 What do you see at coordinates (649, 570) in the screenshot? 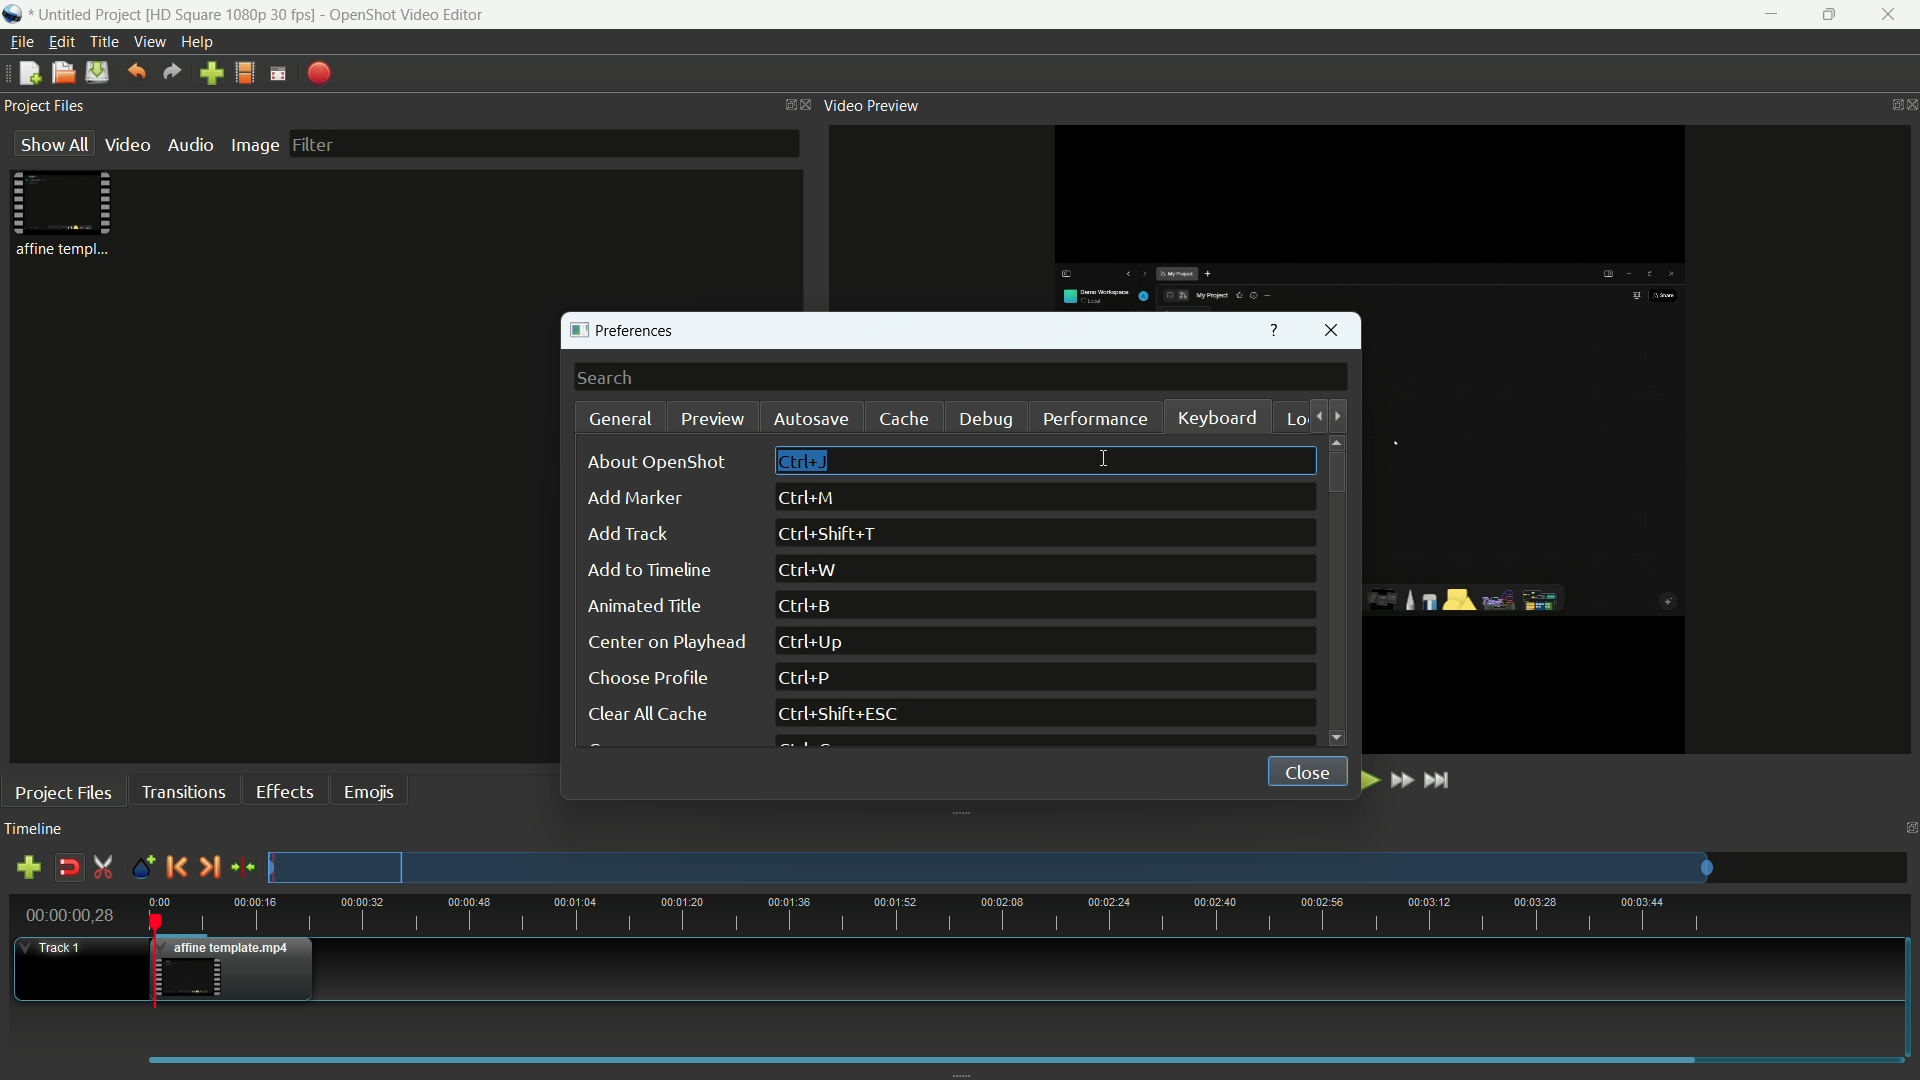
I see `add to timeline` at bounding box center [649, 570].